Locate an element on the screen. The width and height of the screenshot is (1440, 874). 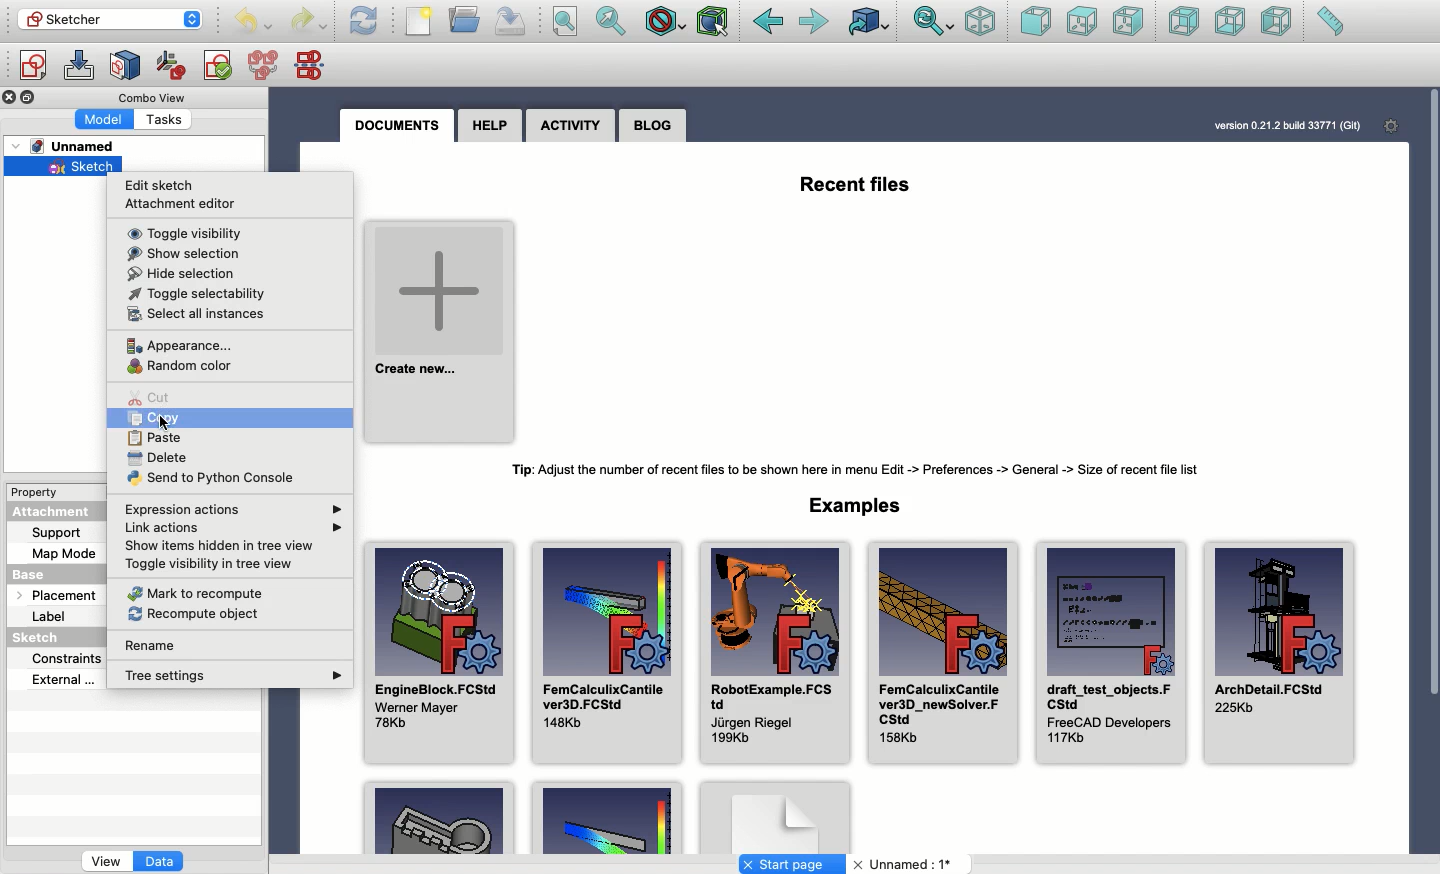
Reorient sketch is located at coordinates (172, 66).